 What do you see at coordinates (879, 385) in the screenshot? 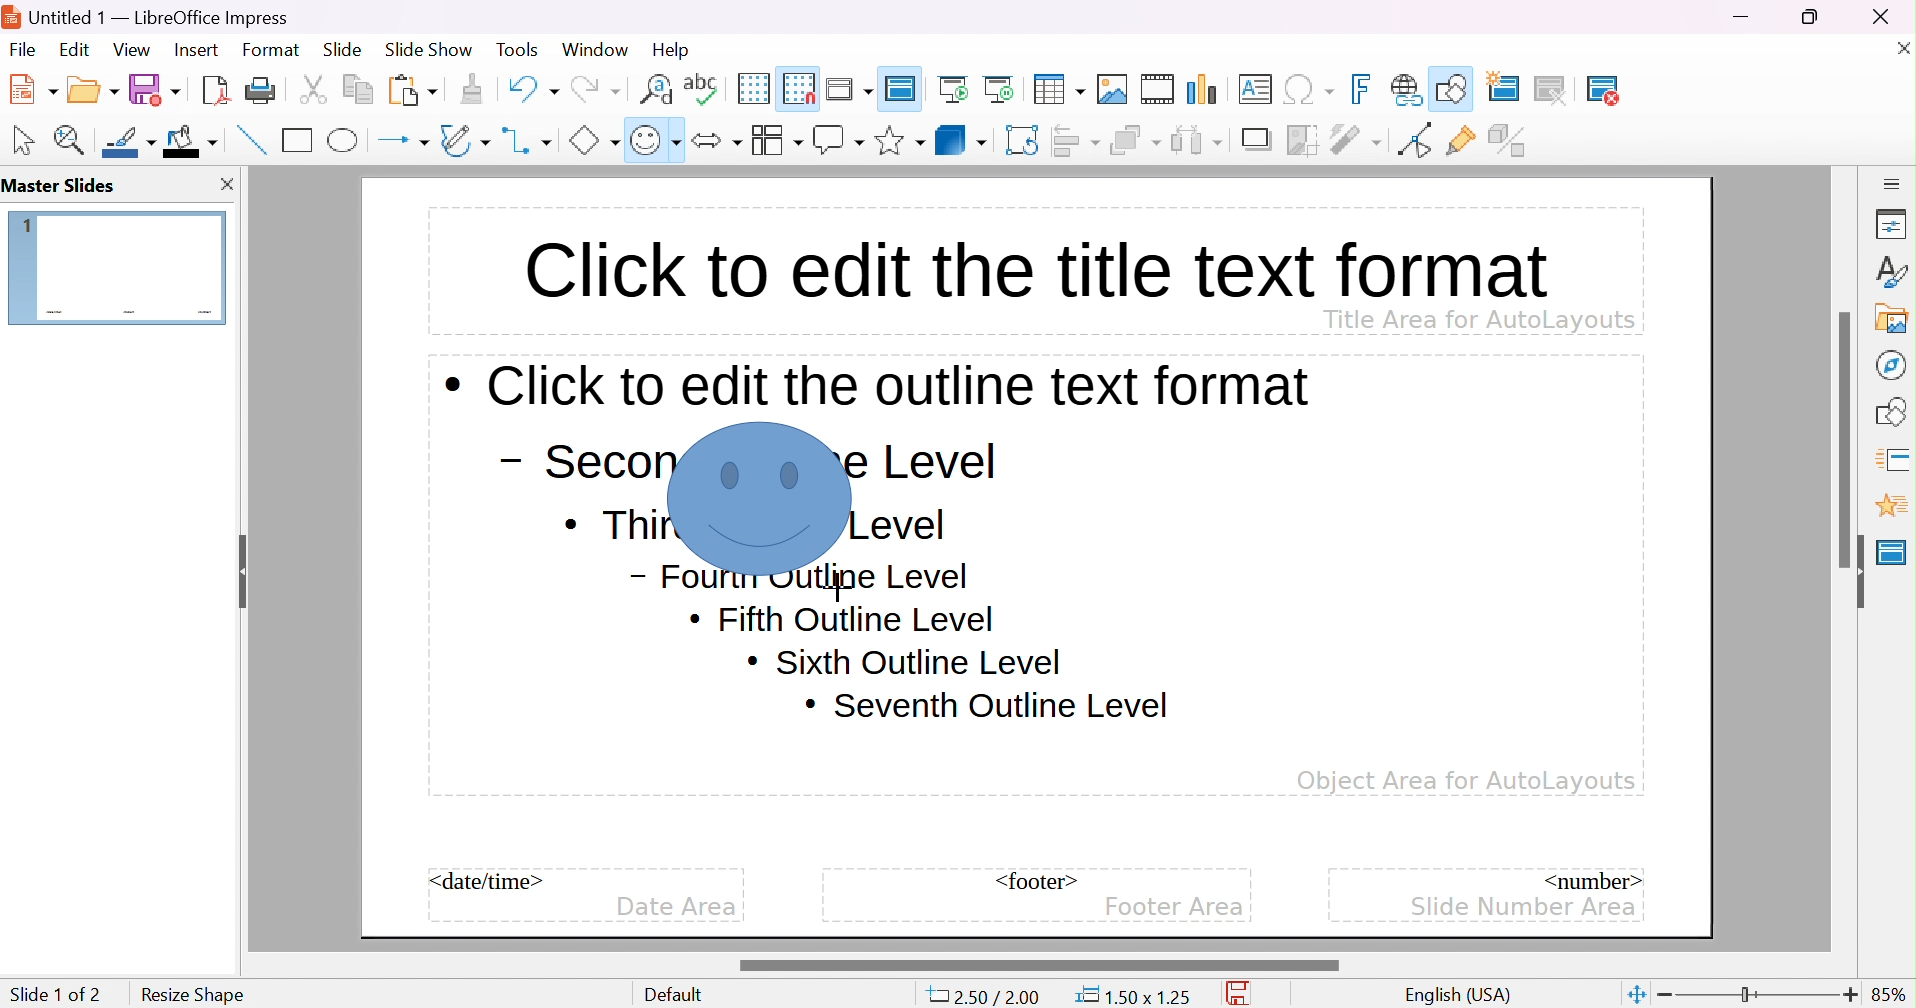
I see `click to edit the outline text format` at bounding box center [879, 385].